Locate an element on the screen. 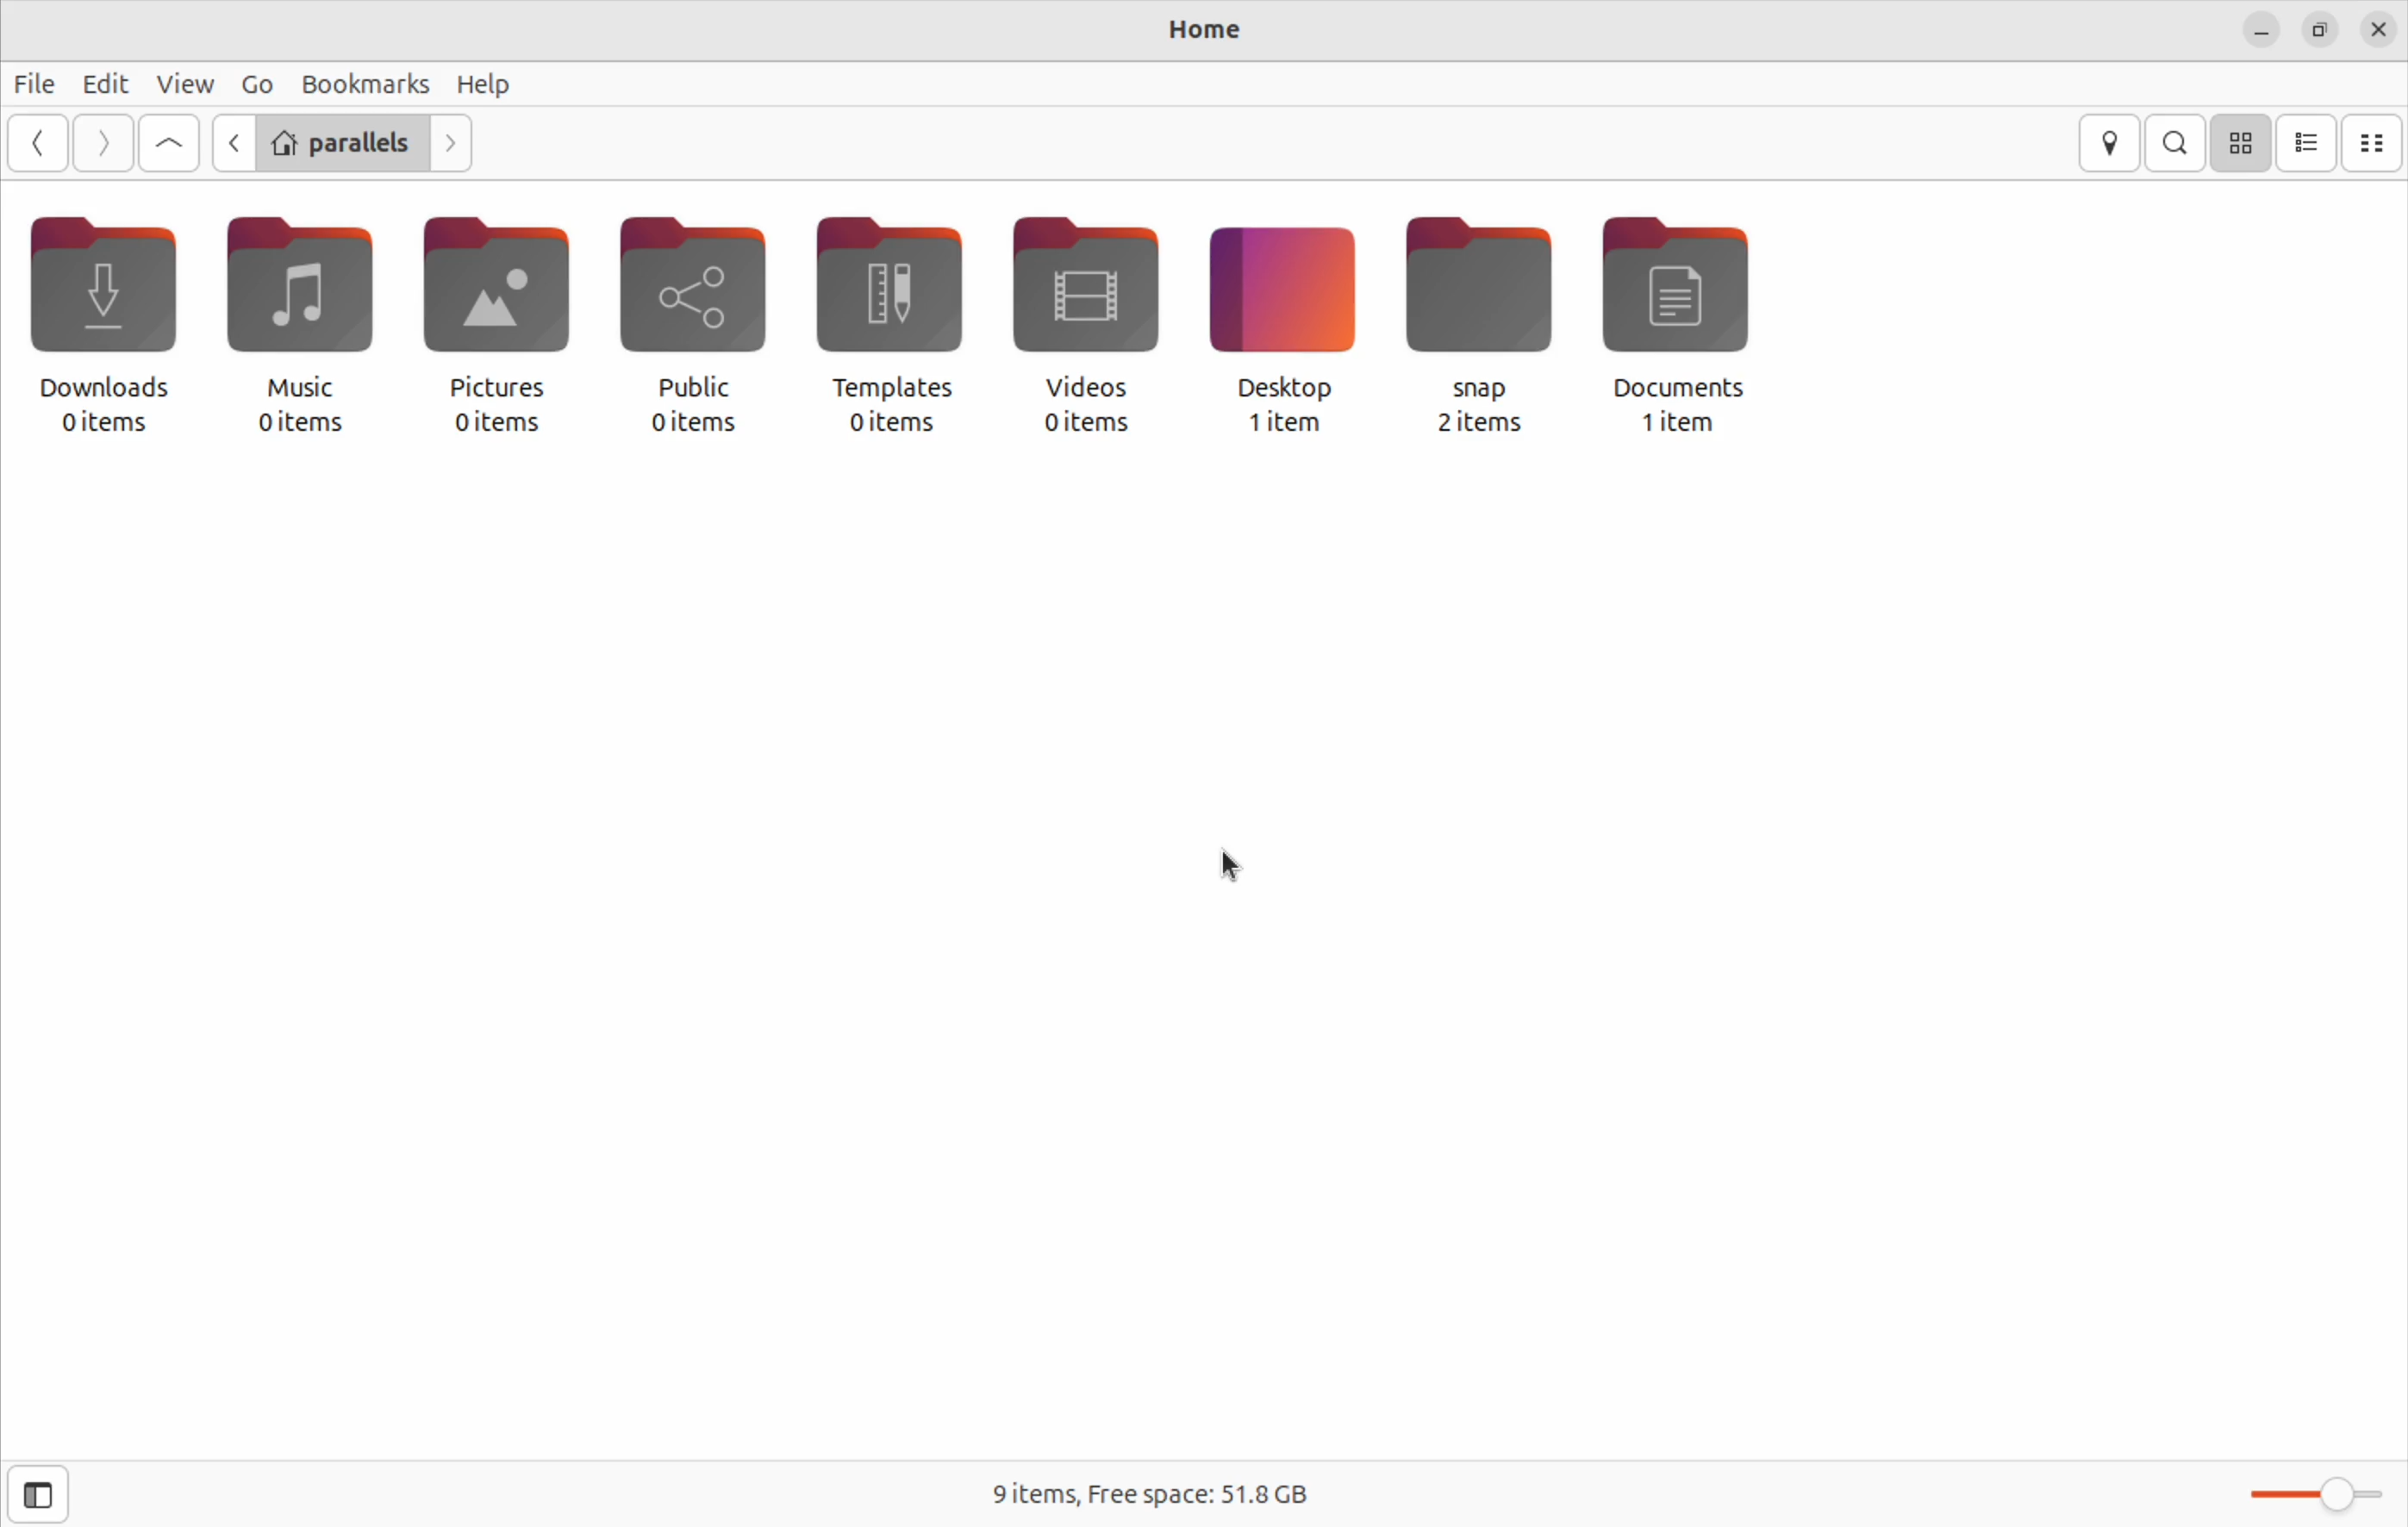  public is located at coordinates (688, 300).